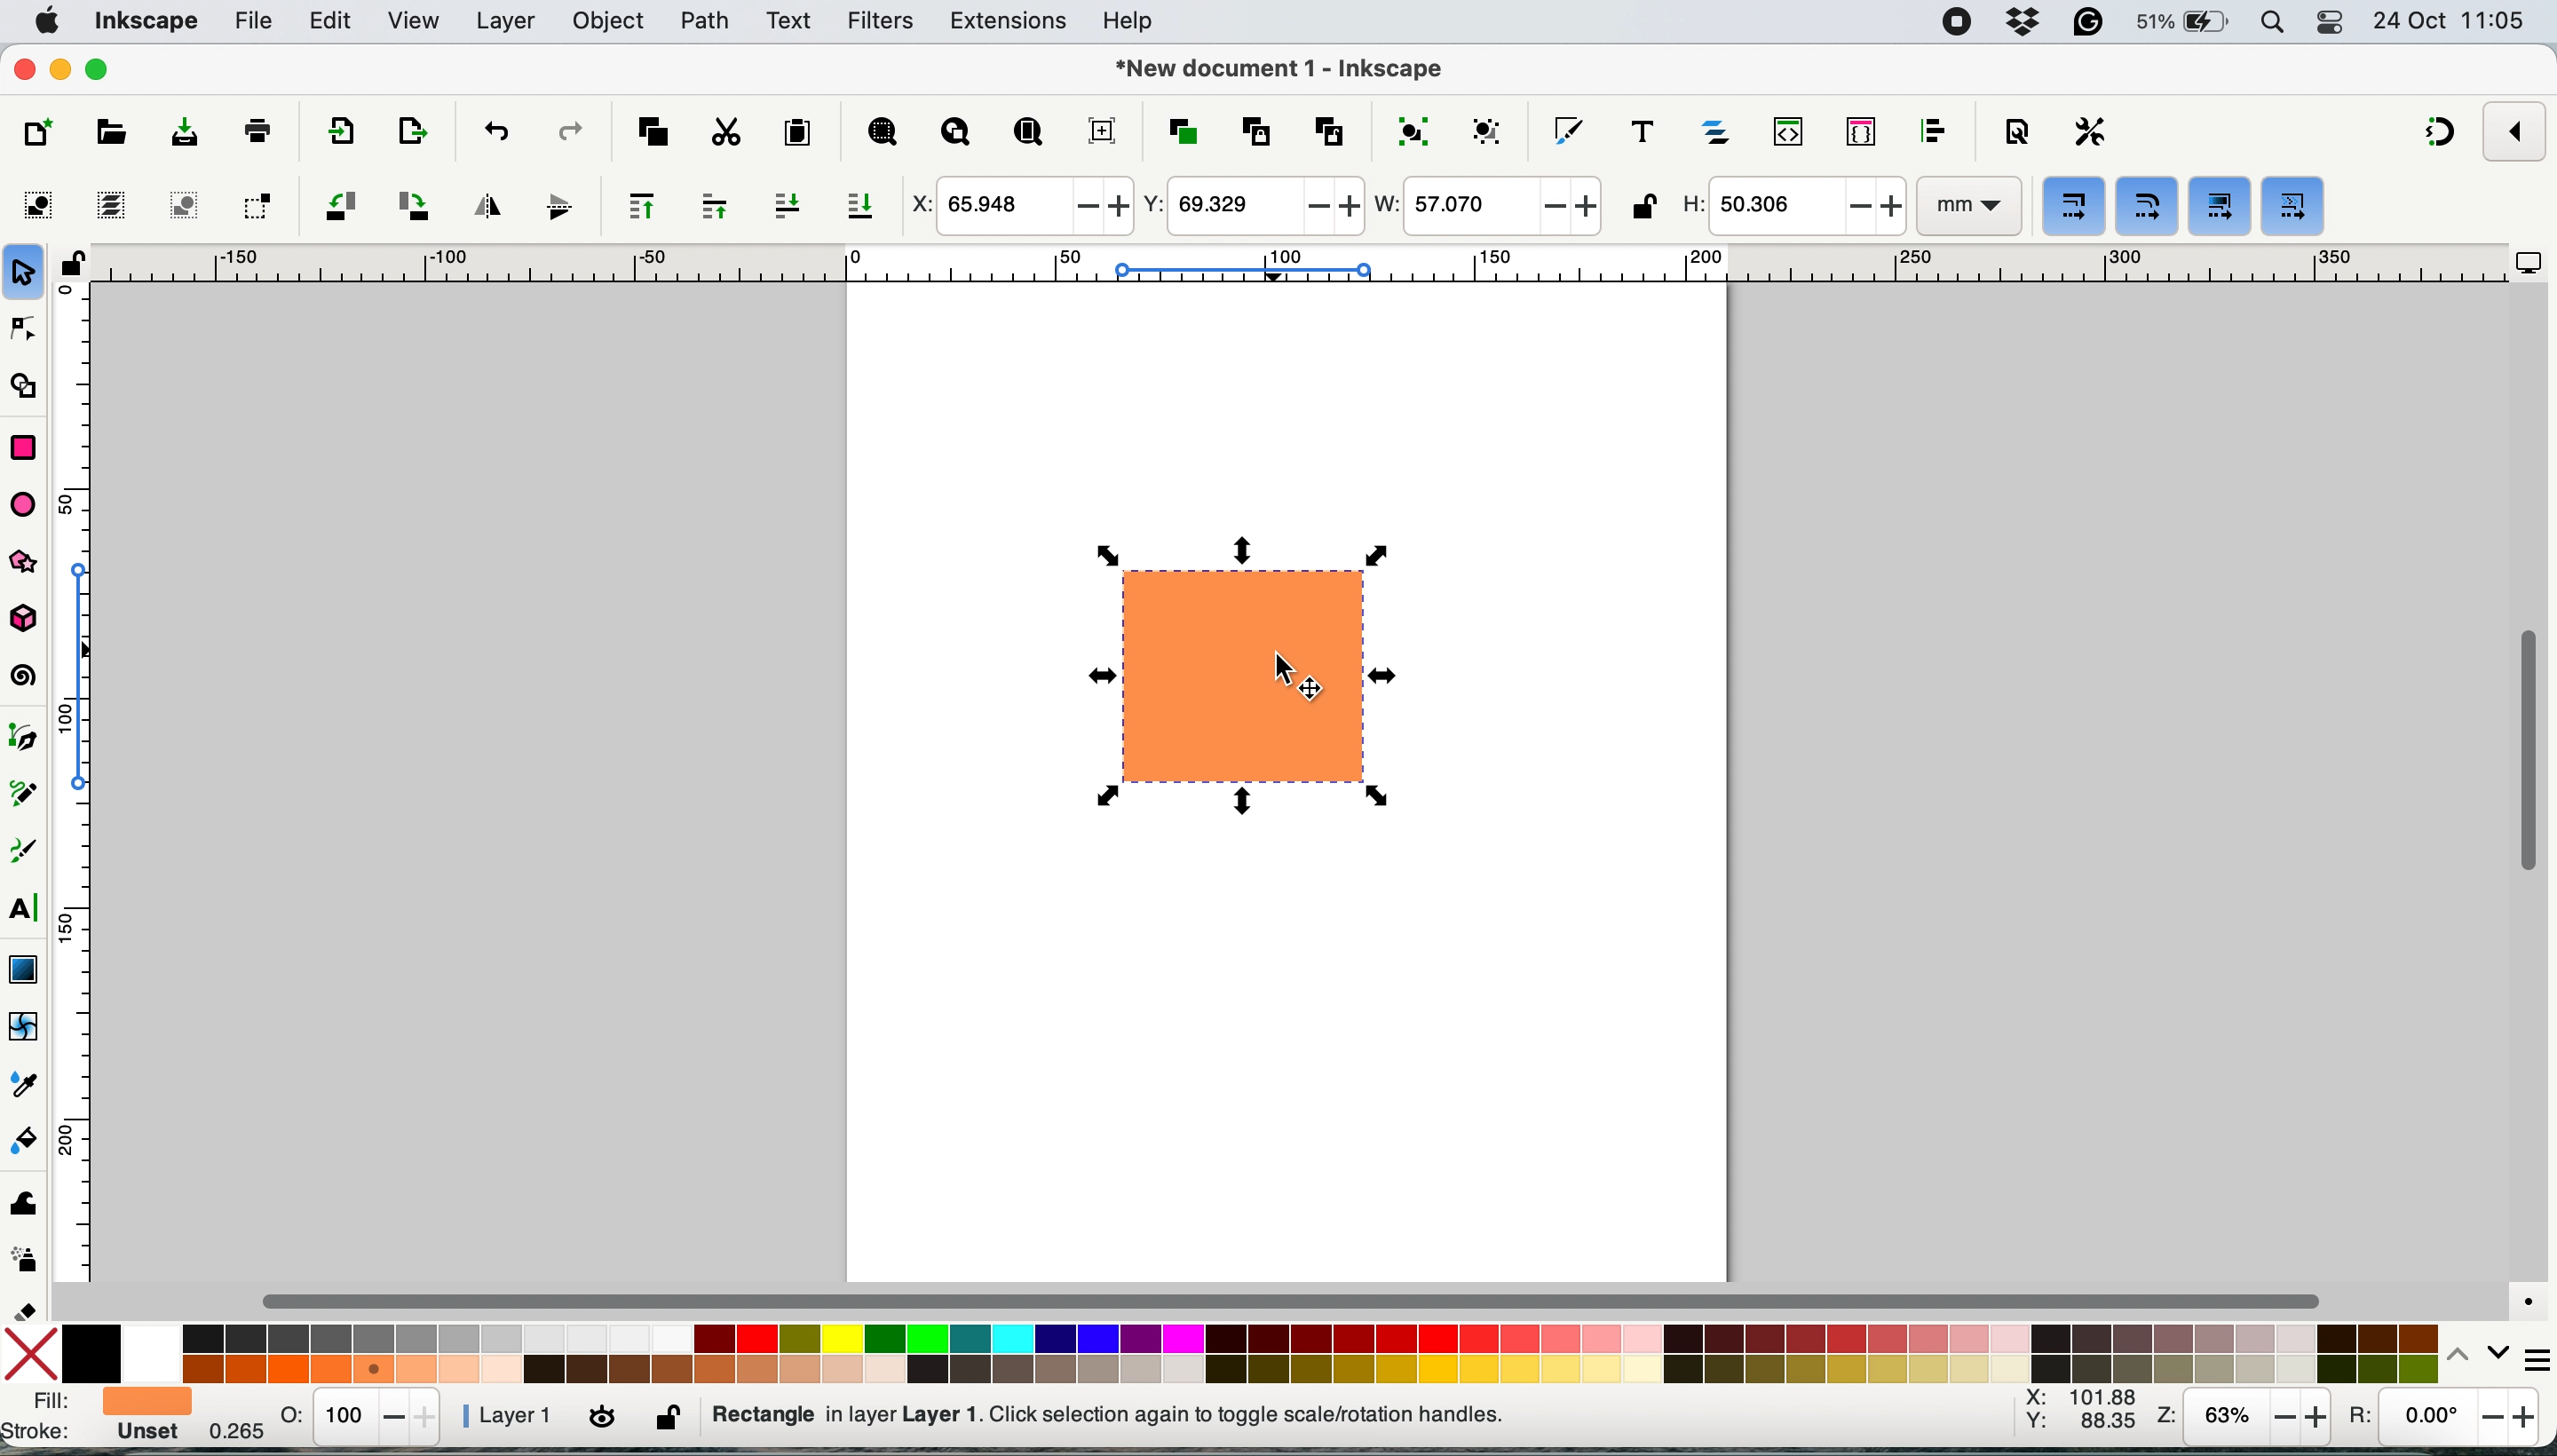  What do you see at coordinates (1410, 129) in the screenshot?
I see `group` at bounding box center [1410, 129].